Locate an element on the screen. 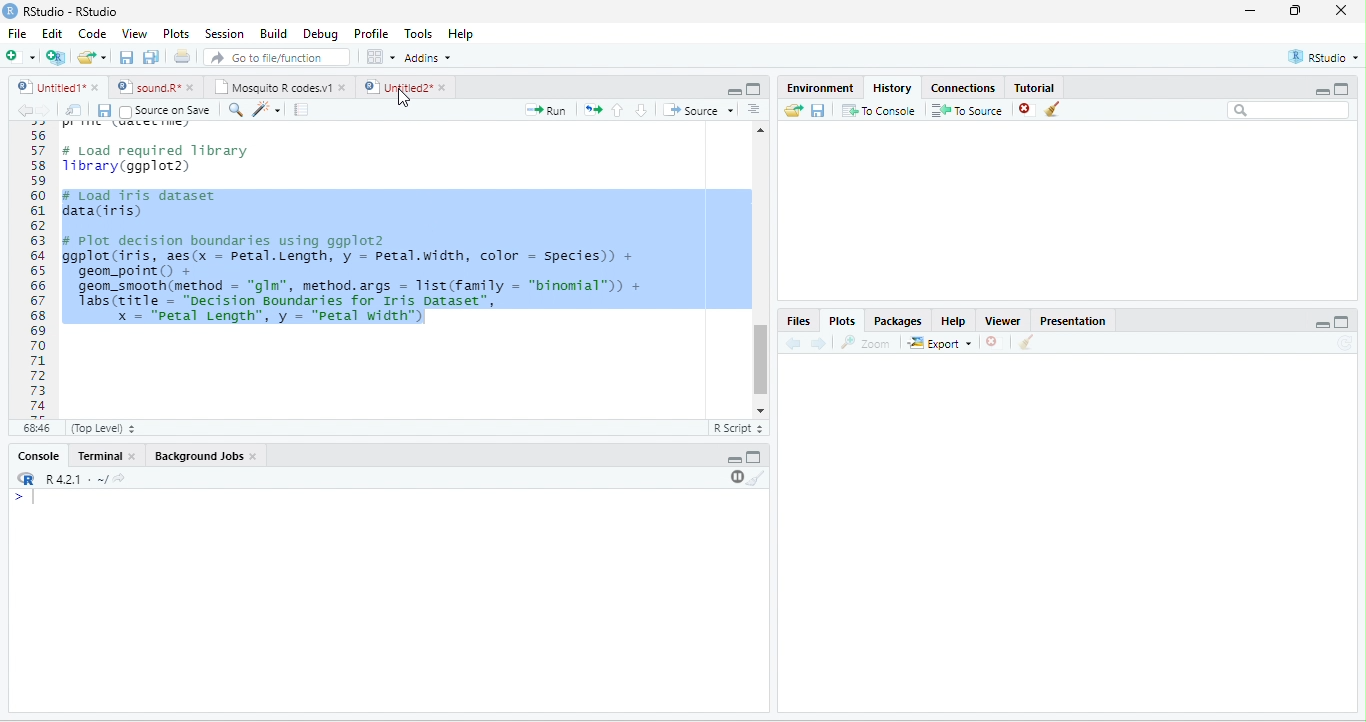 Image resolution: width=1366 pixels, height=722 pixels. RStudio-RStudio is located at coordinates (72, 11).